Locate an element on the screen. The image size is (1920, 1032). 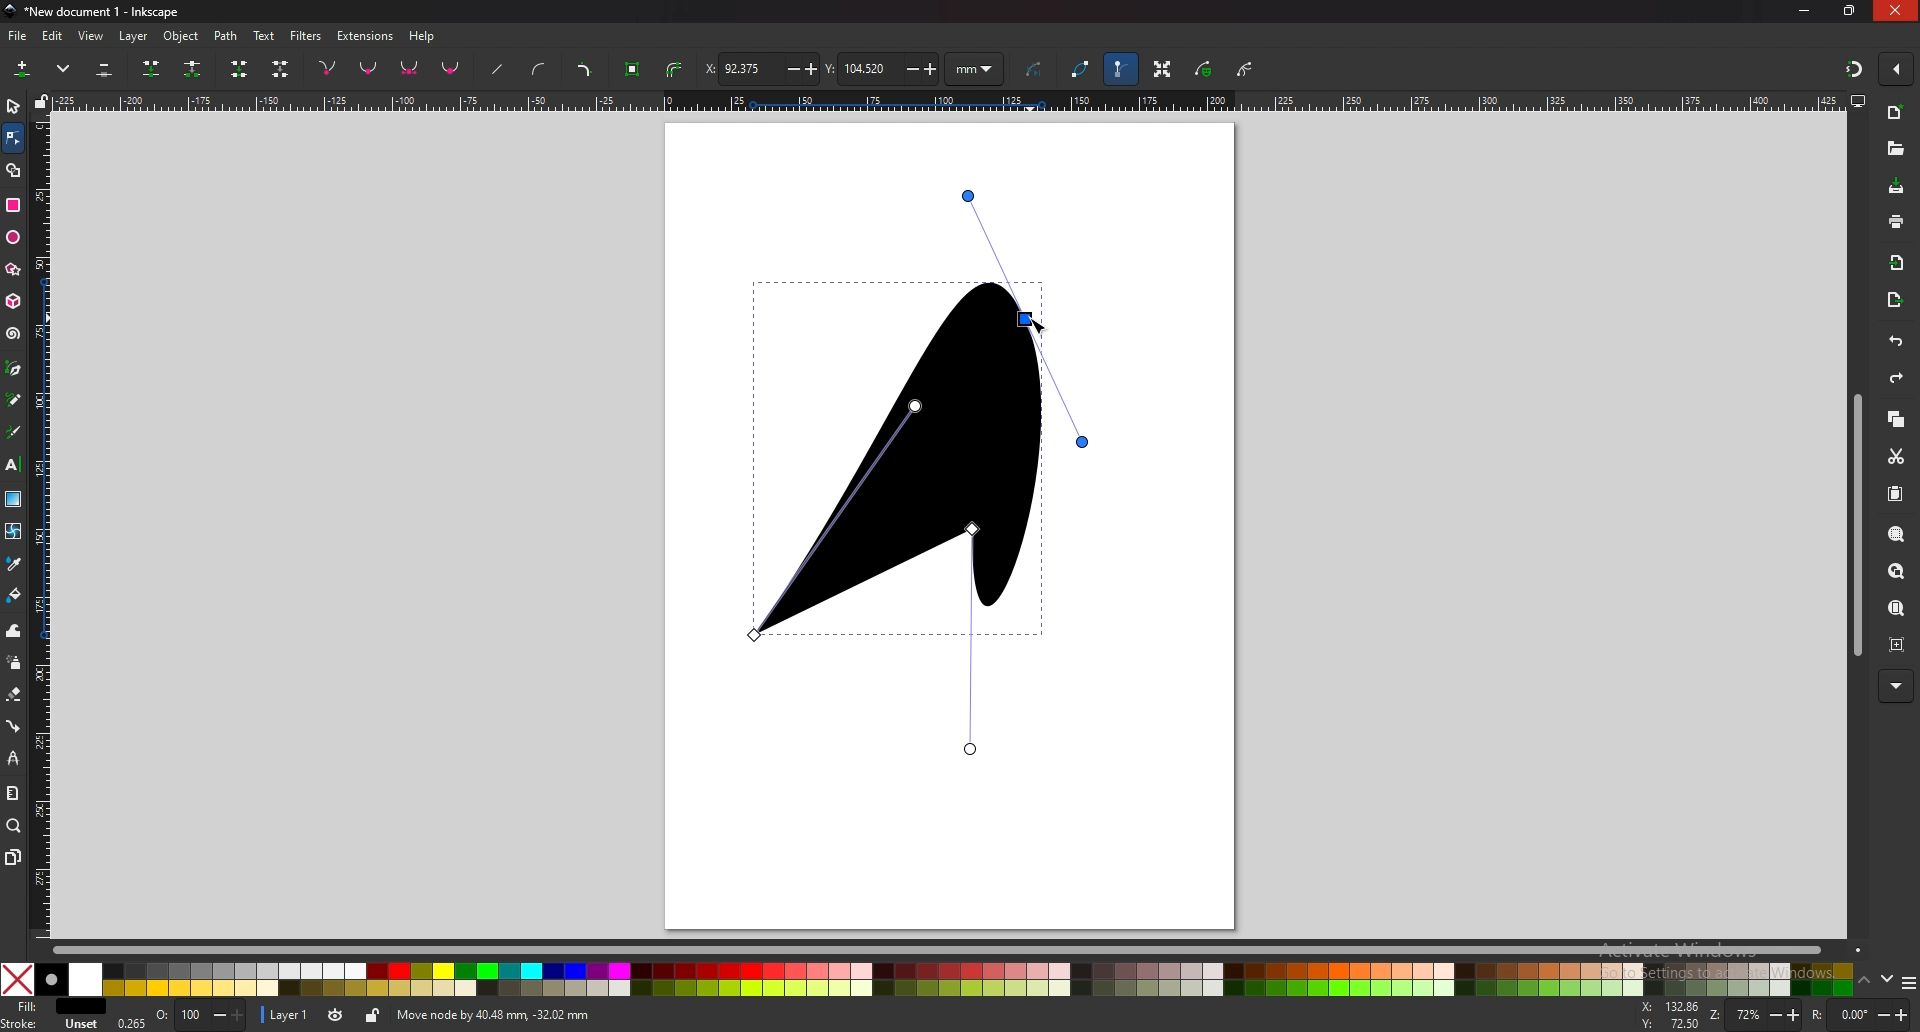
x coordinate is located at coordinates (759, 69).